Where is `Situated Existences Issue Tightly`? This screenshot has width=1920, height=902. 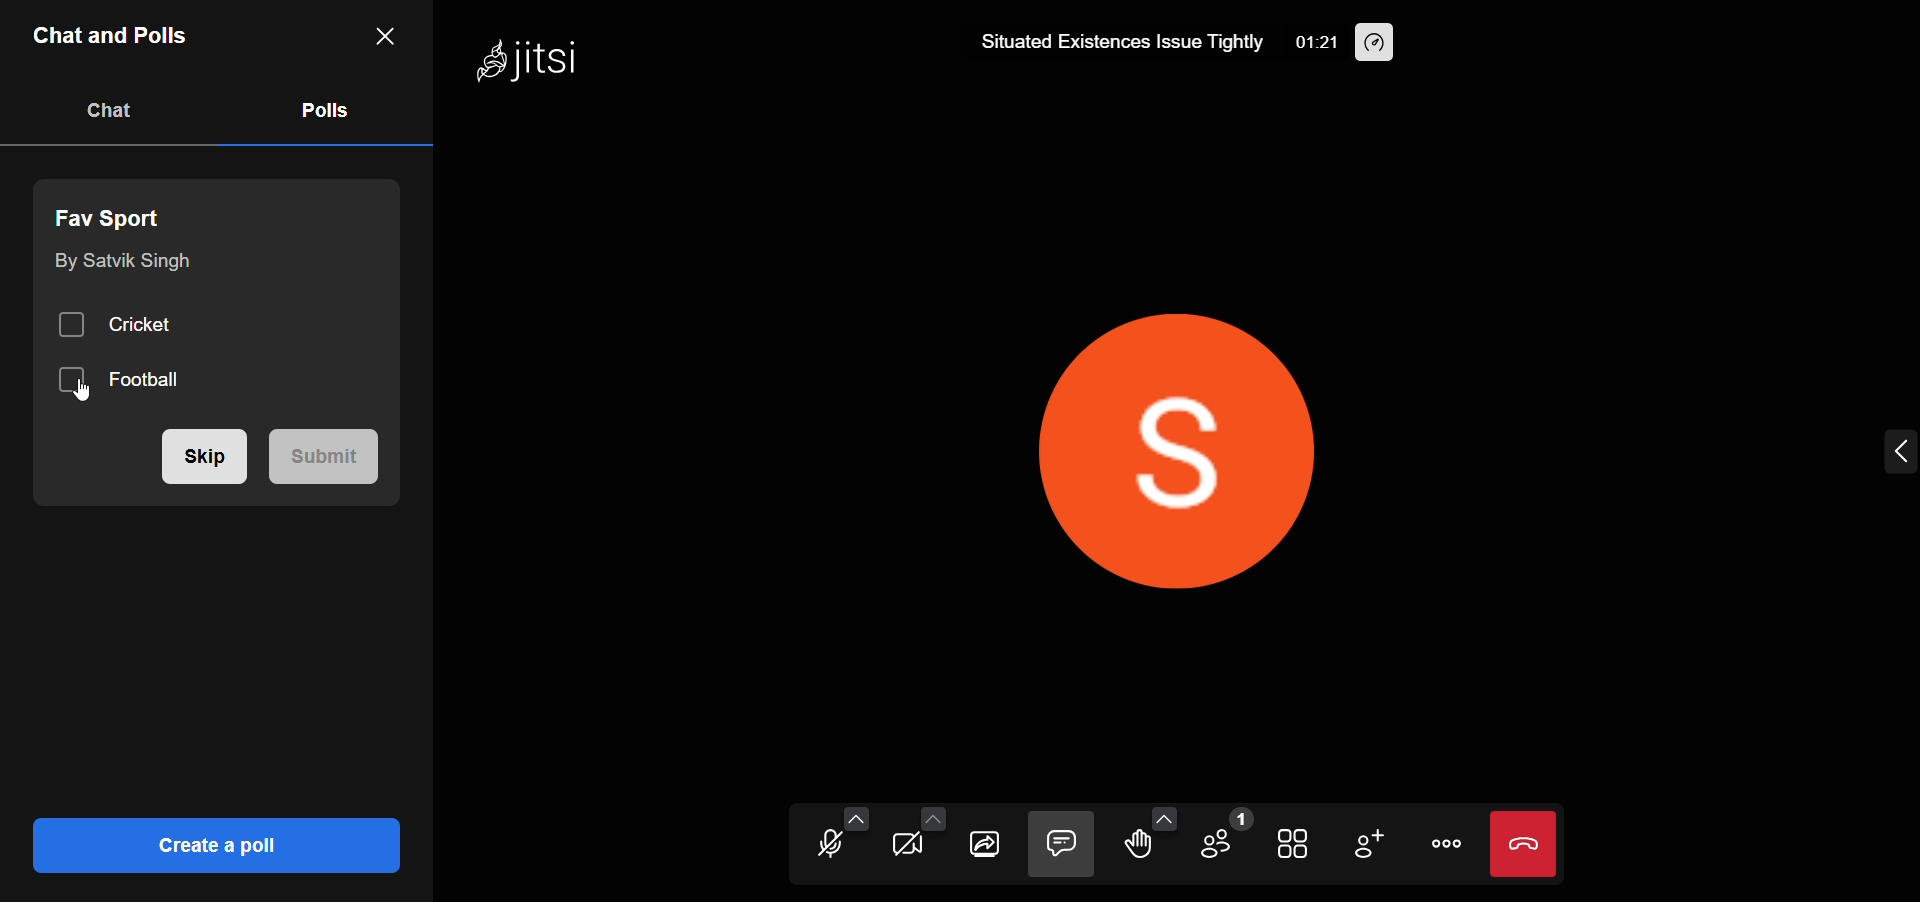 Situated Existences Issue Tightly is located at coordinates (1108, 39).